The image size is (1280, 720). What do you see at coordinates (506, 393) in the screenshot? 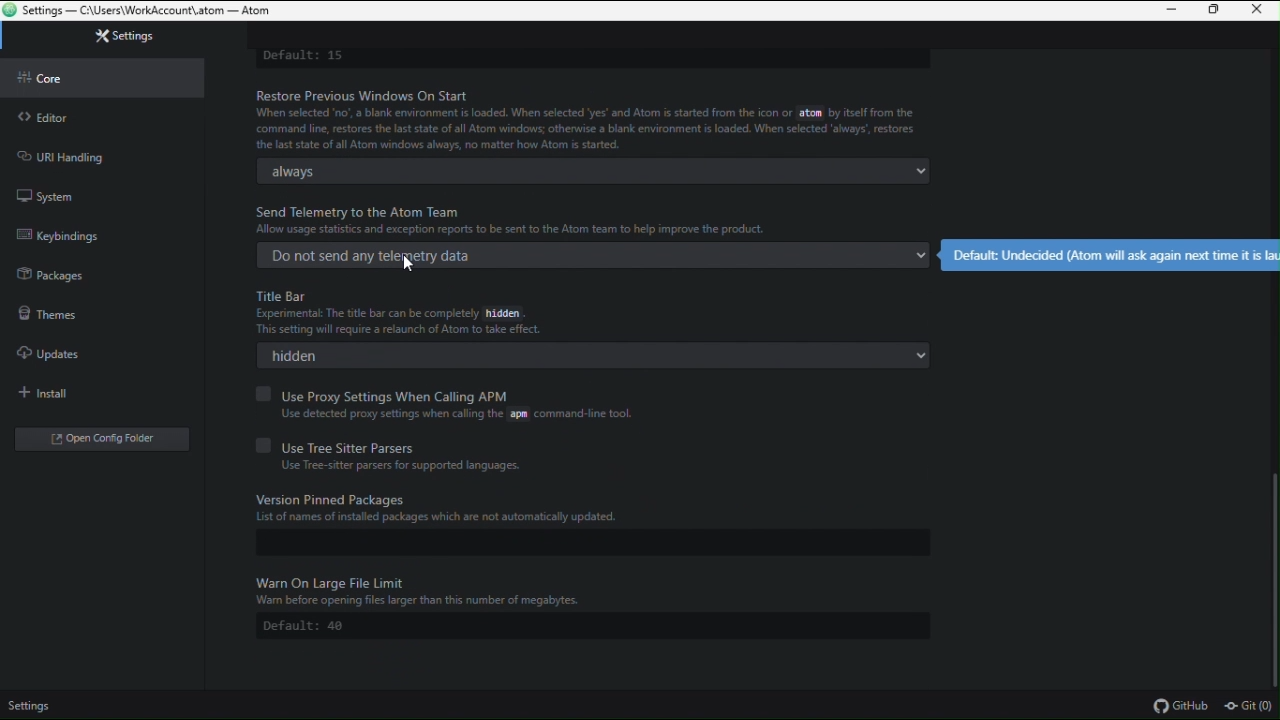
I see `Use Proxy Settings When Calling APM` at bounding box center [506, 393].